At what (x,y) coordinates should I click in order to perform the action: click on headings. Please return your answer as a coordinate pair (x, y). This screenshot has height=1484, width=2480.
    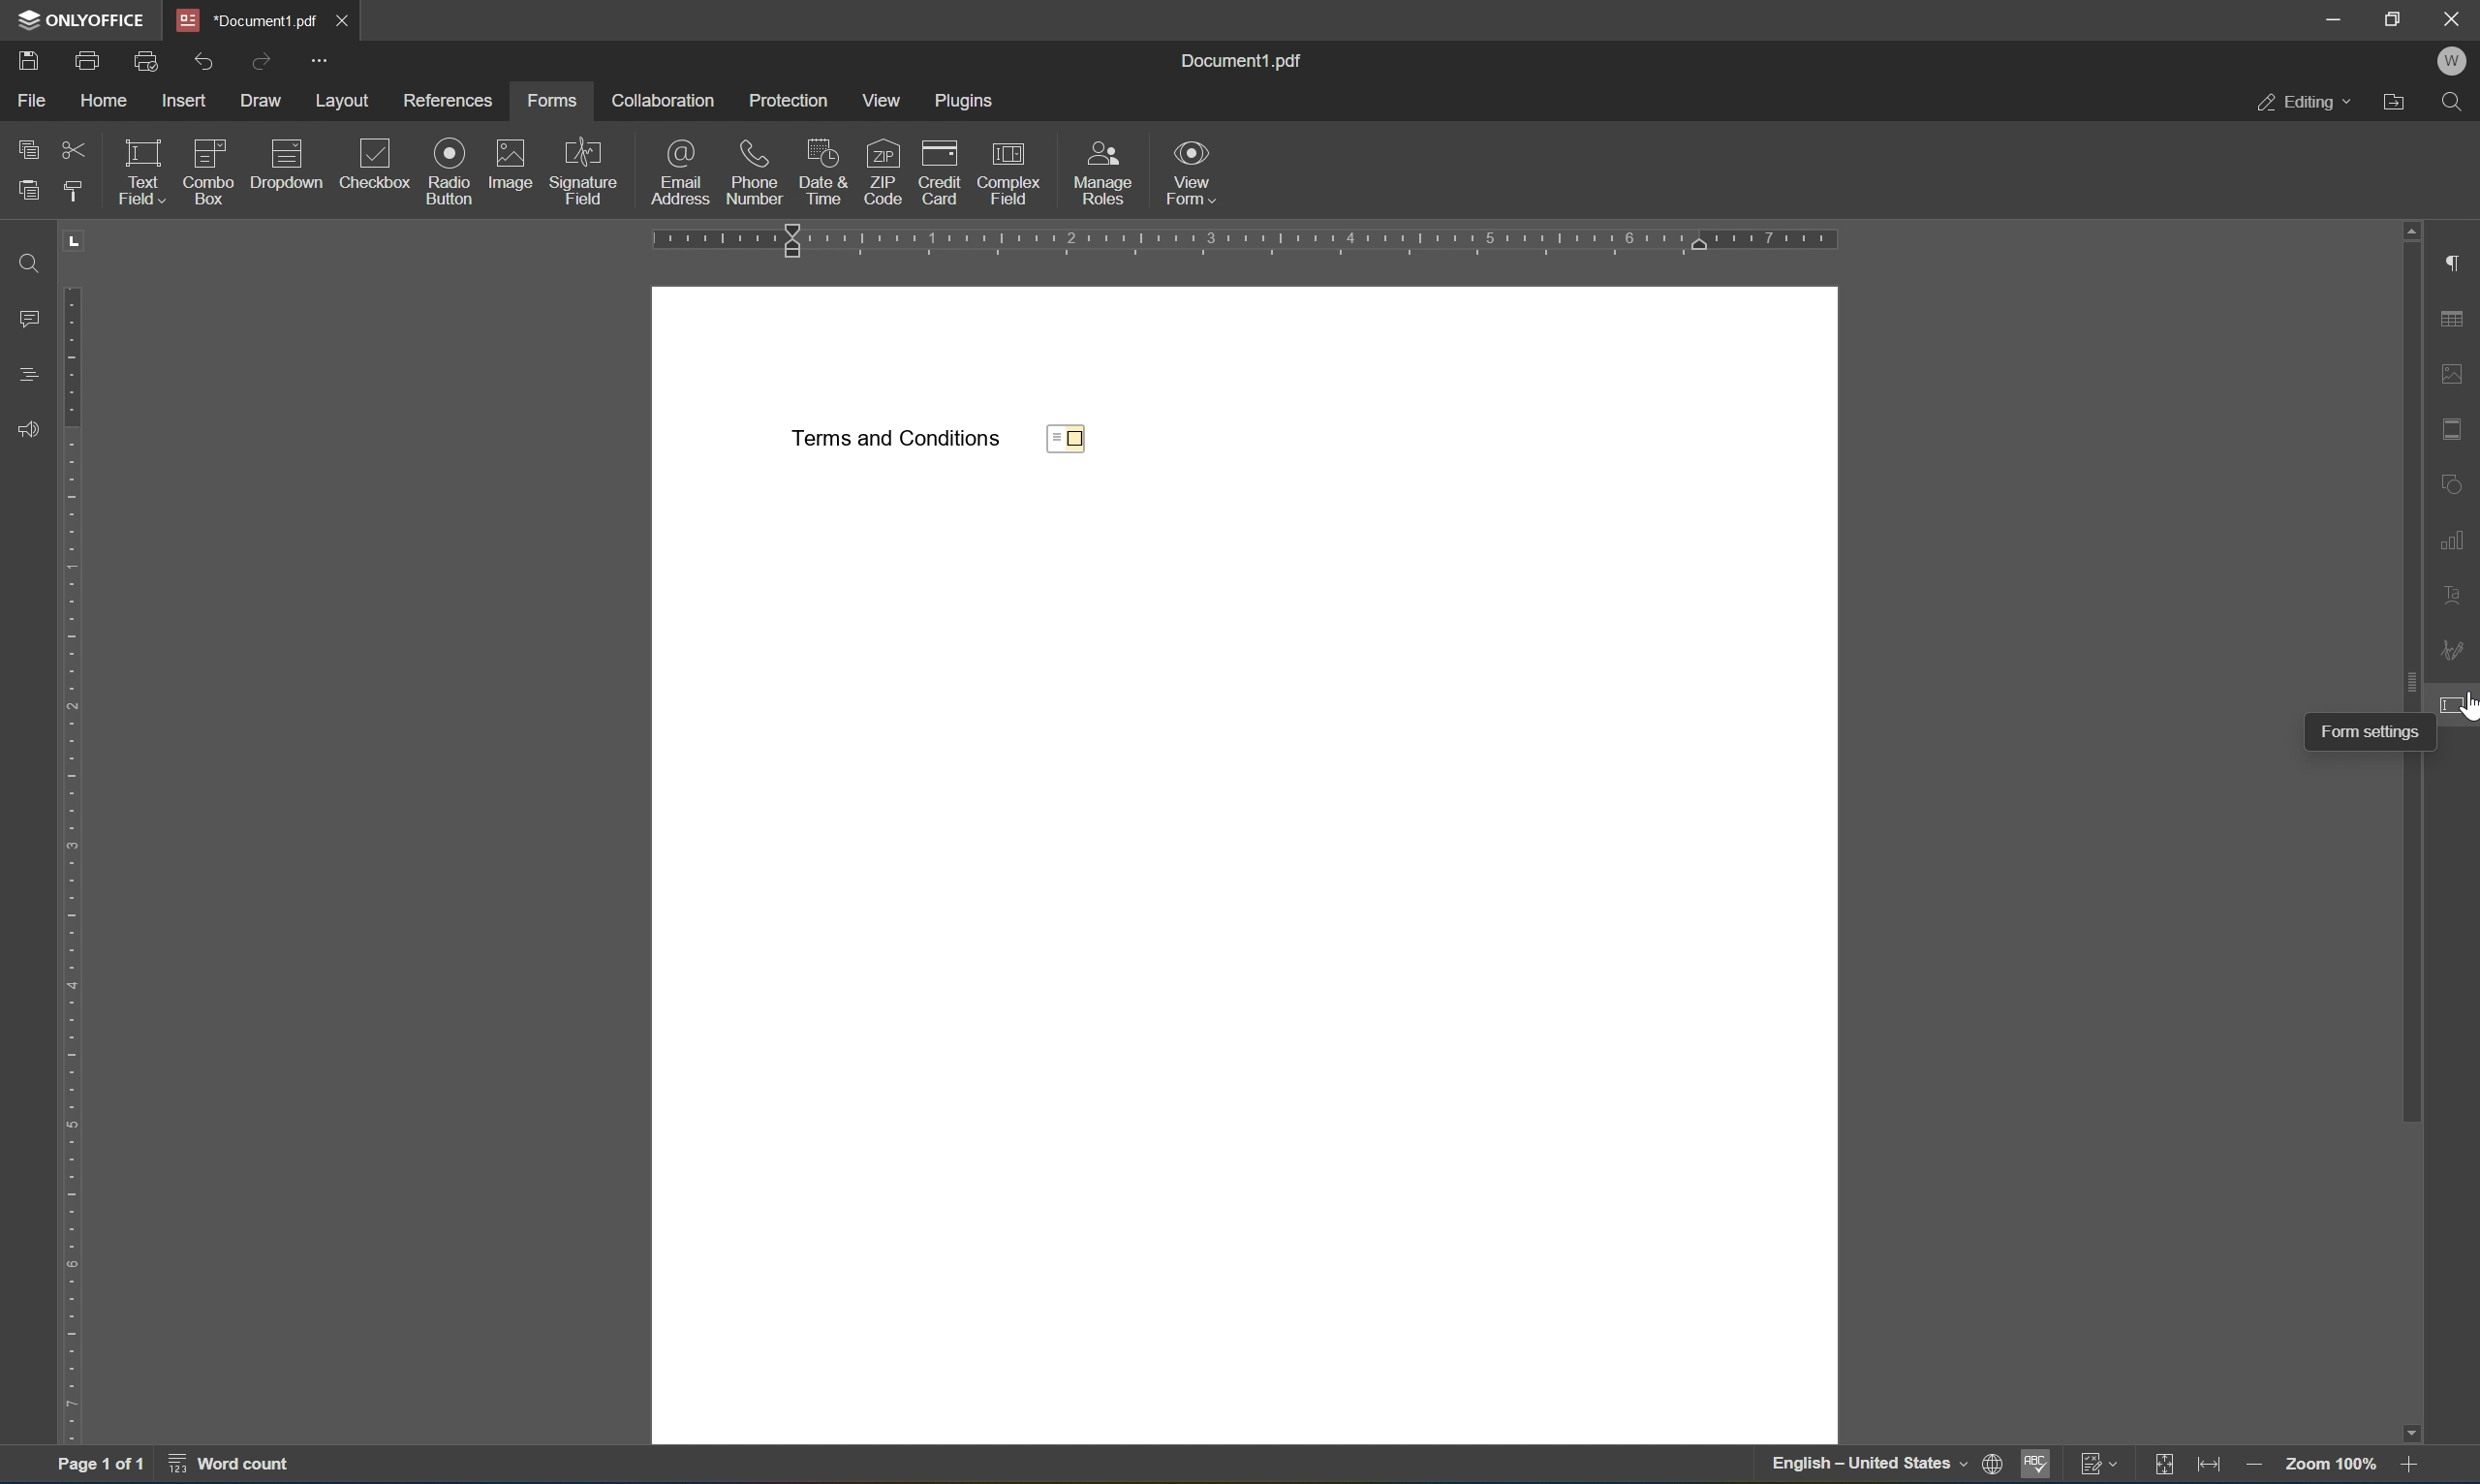
    Looking at the image, I should click on (28, 373).